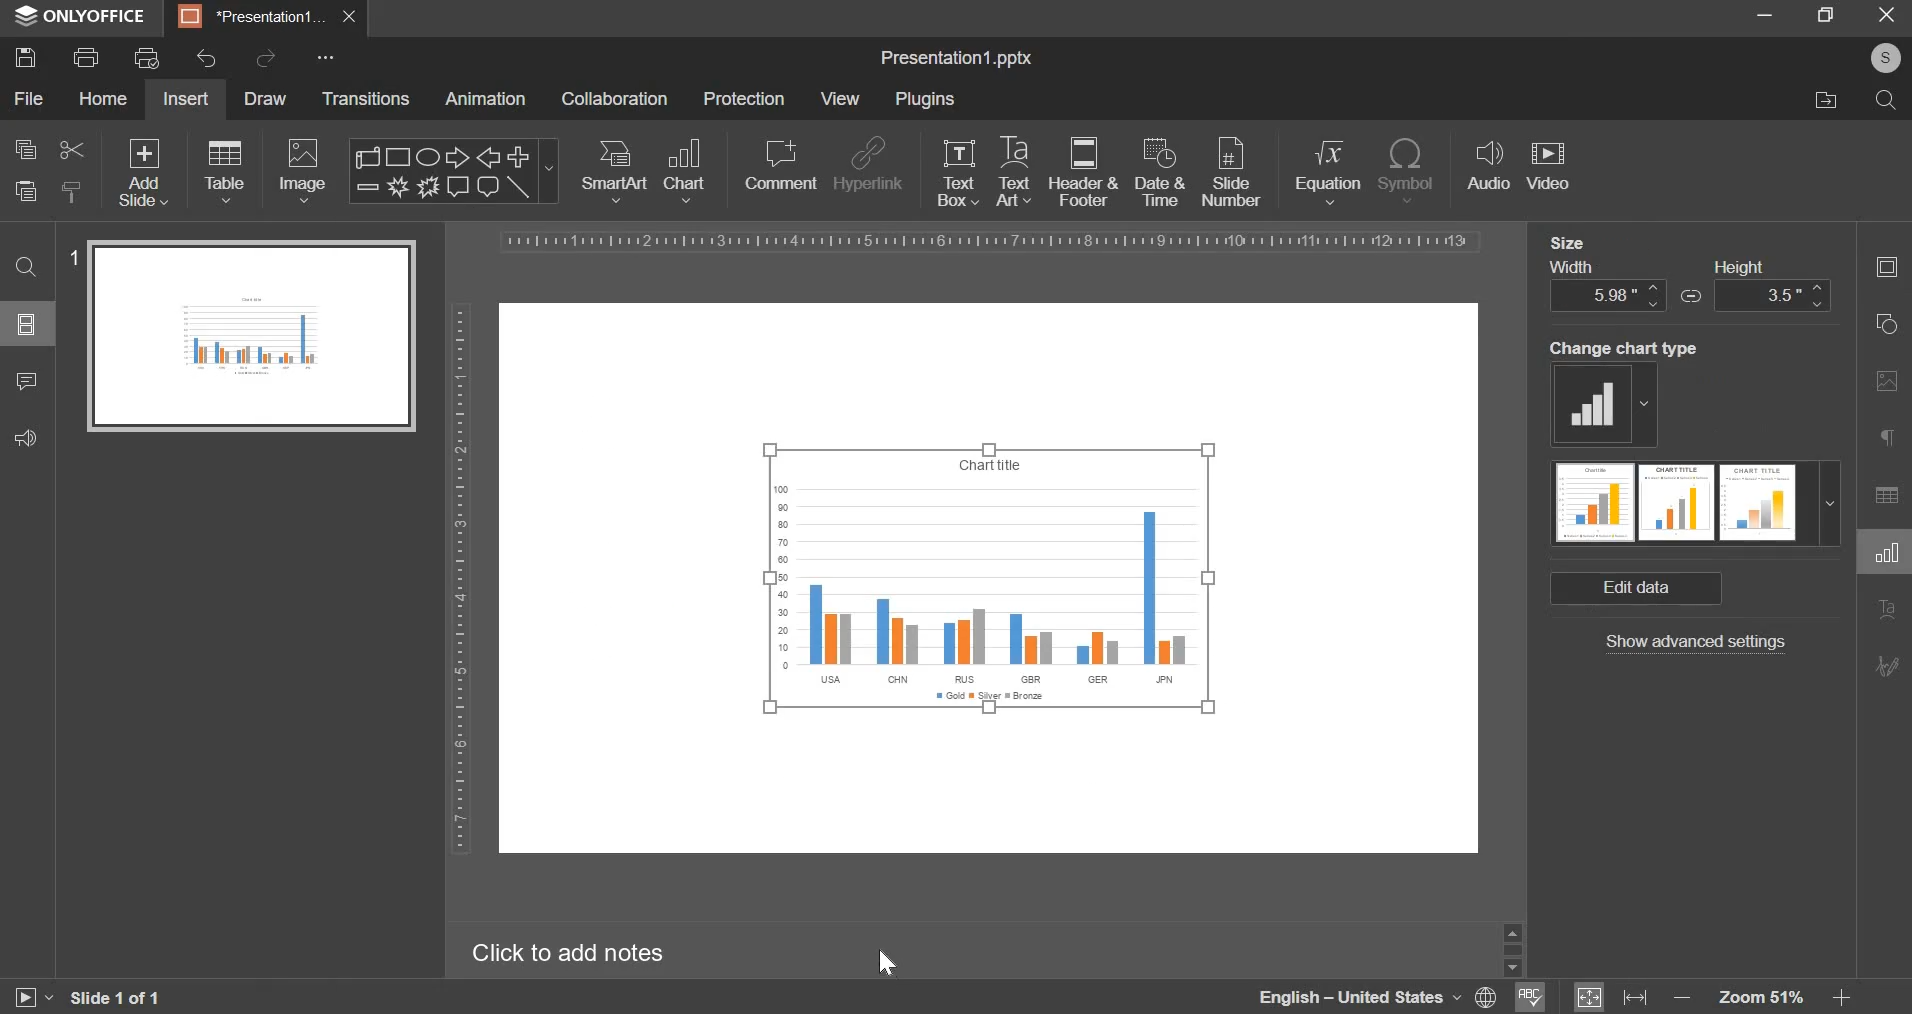 The width and height of the screenshot is (1912, 1014). What do you see at coordinates (82, 18) in the screenshot?
I see `window name` at bounding box center [82, 18].